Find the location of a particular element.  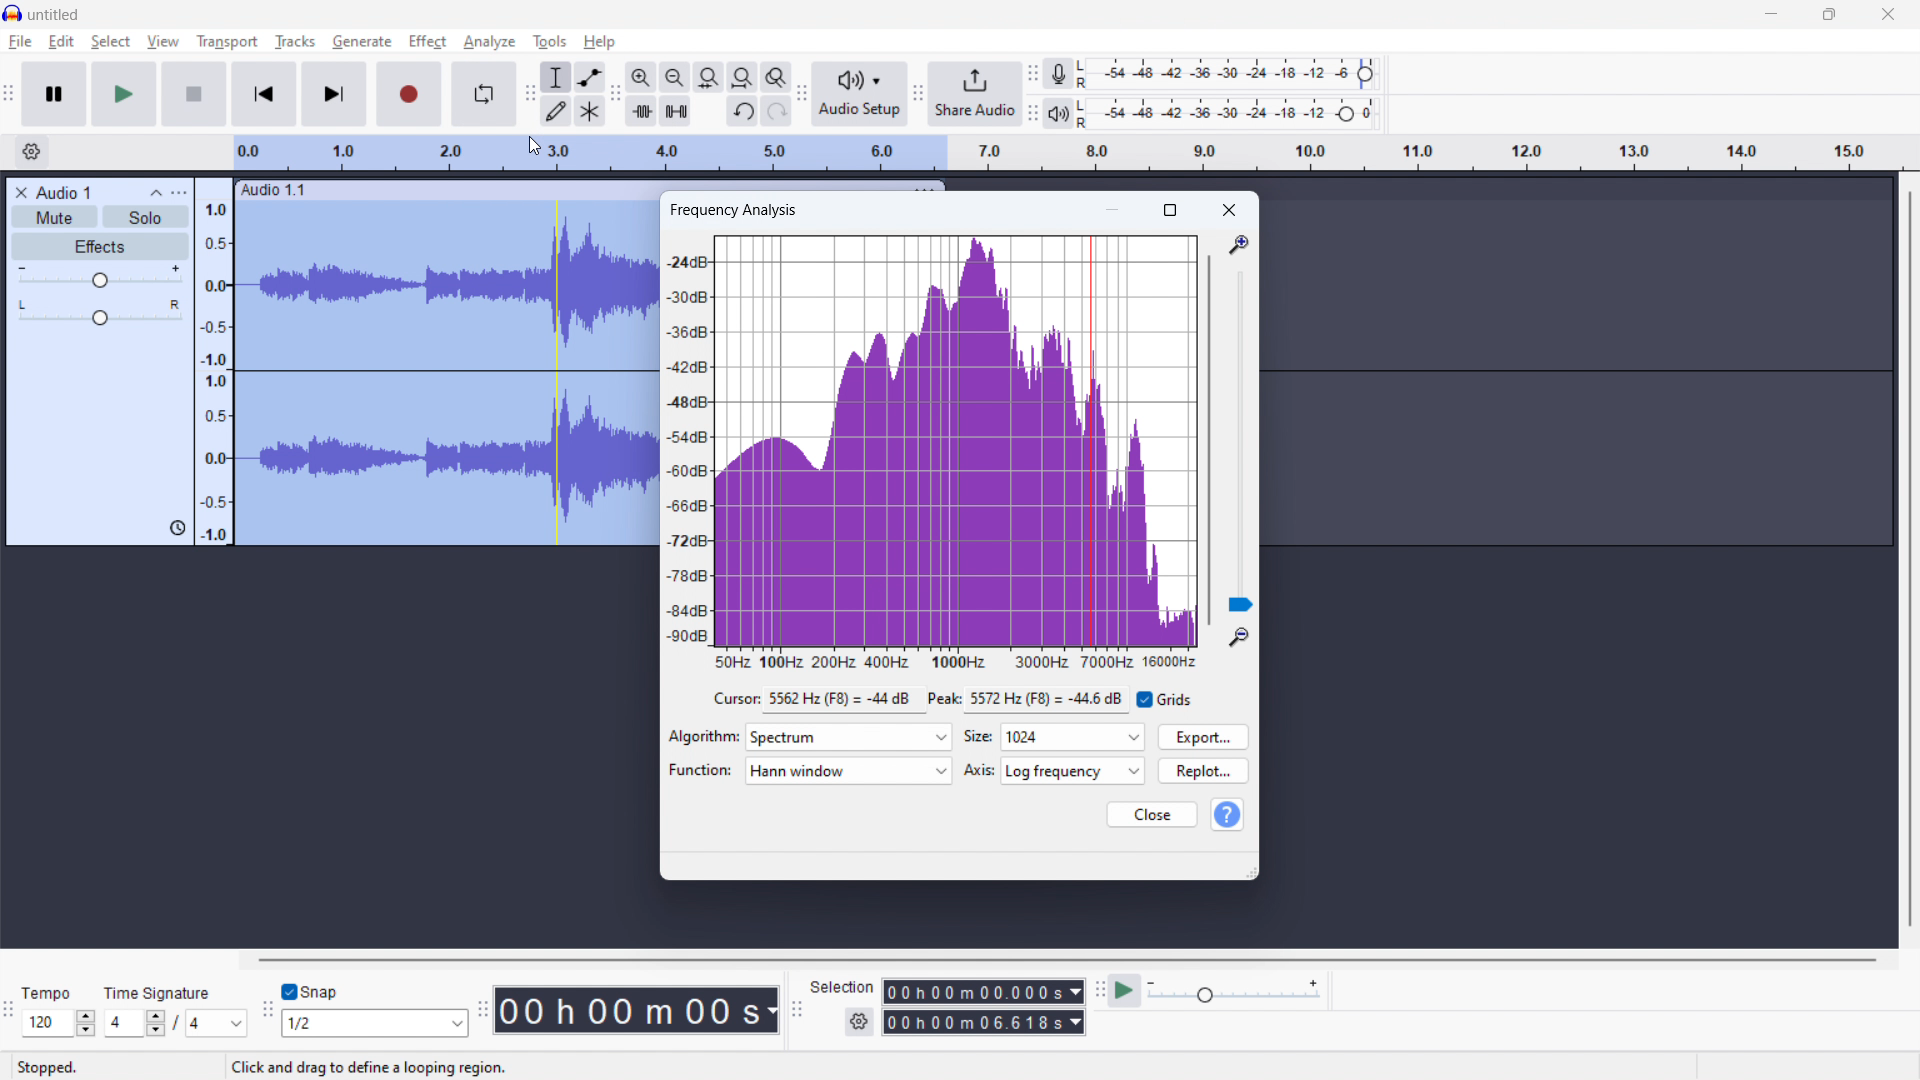

set tempo is located at coordinates (58, 1024).